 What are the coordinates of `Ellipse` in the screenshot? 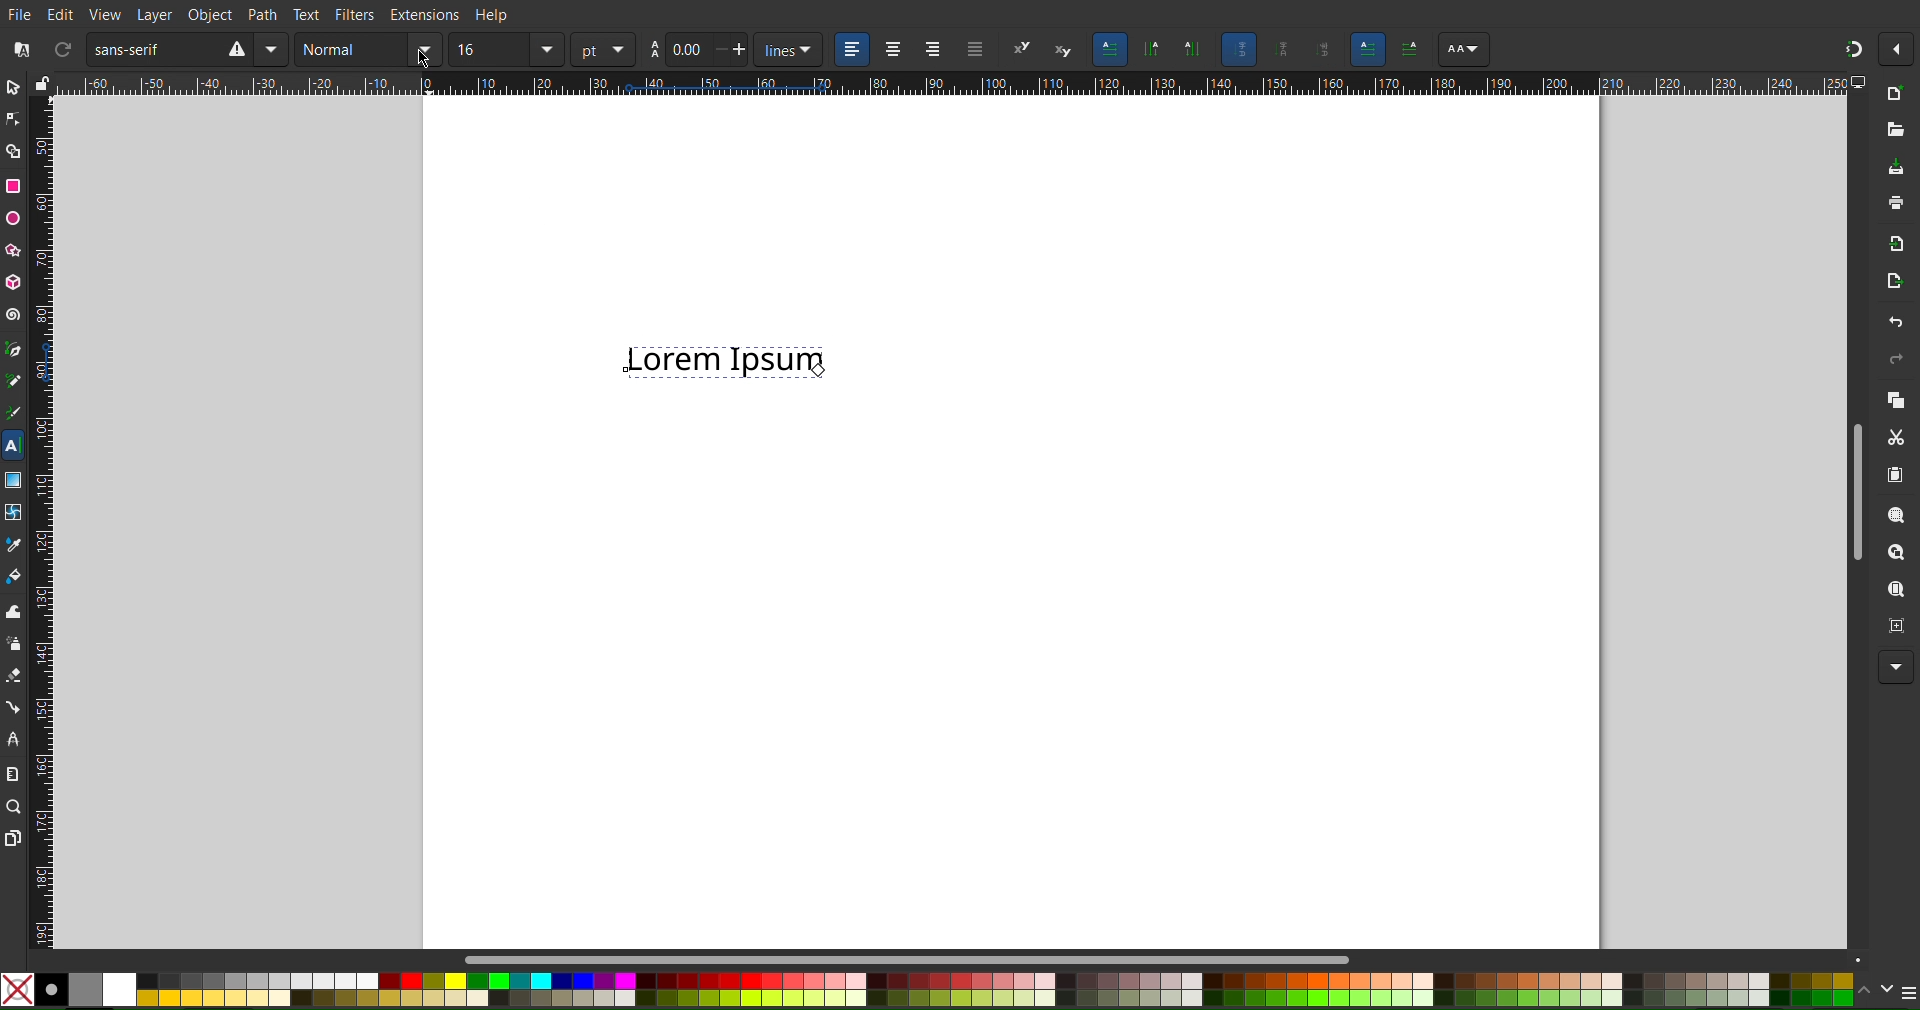 It's located at (13, 218).